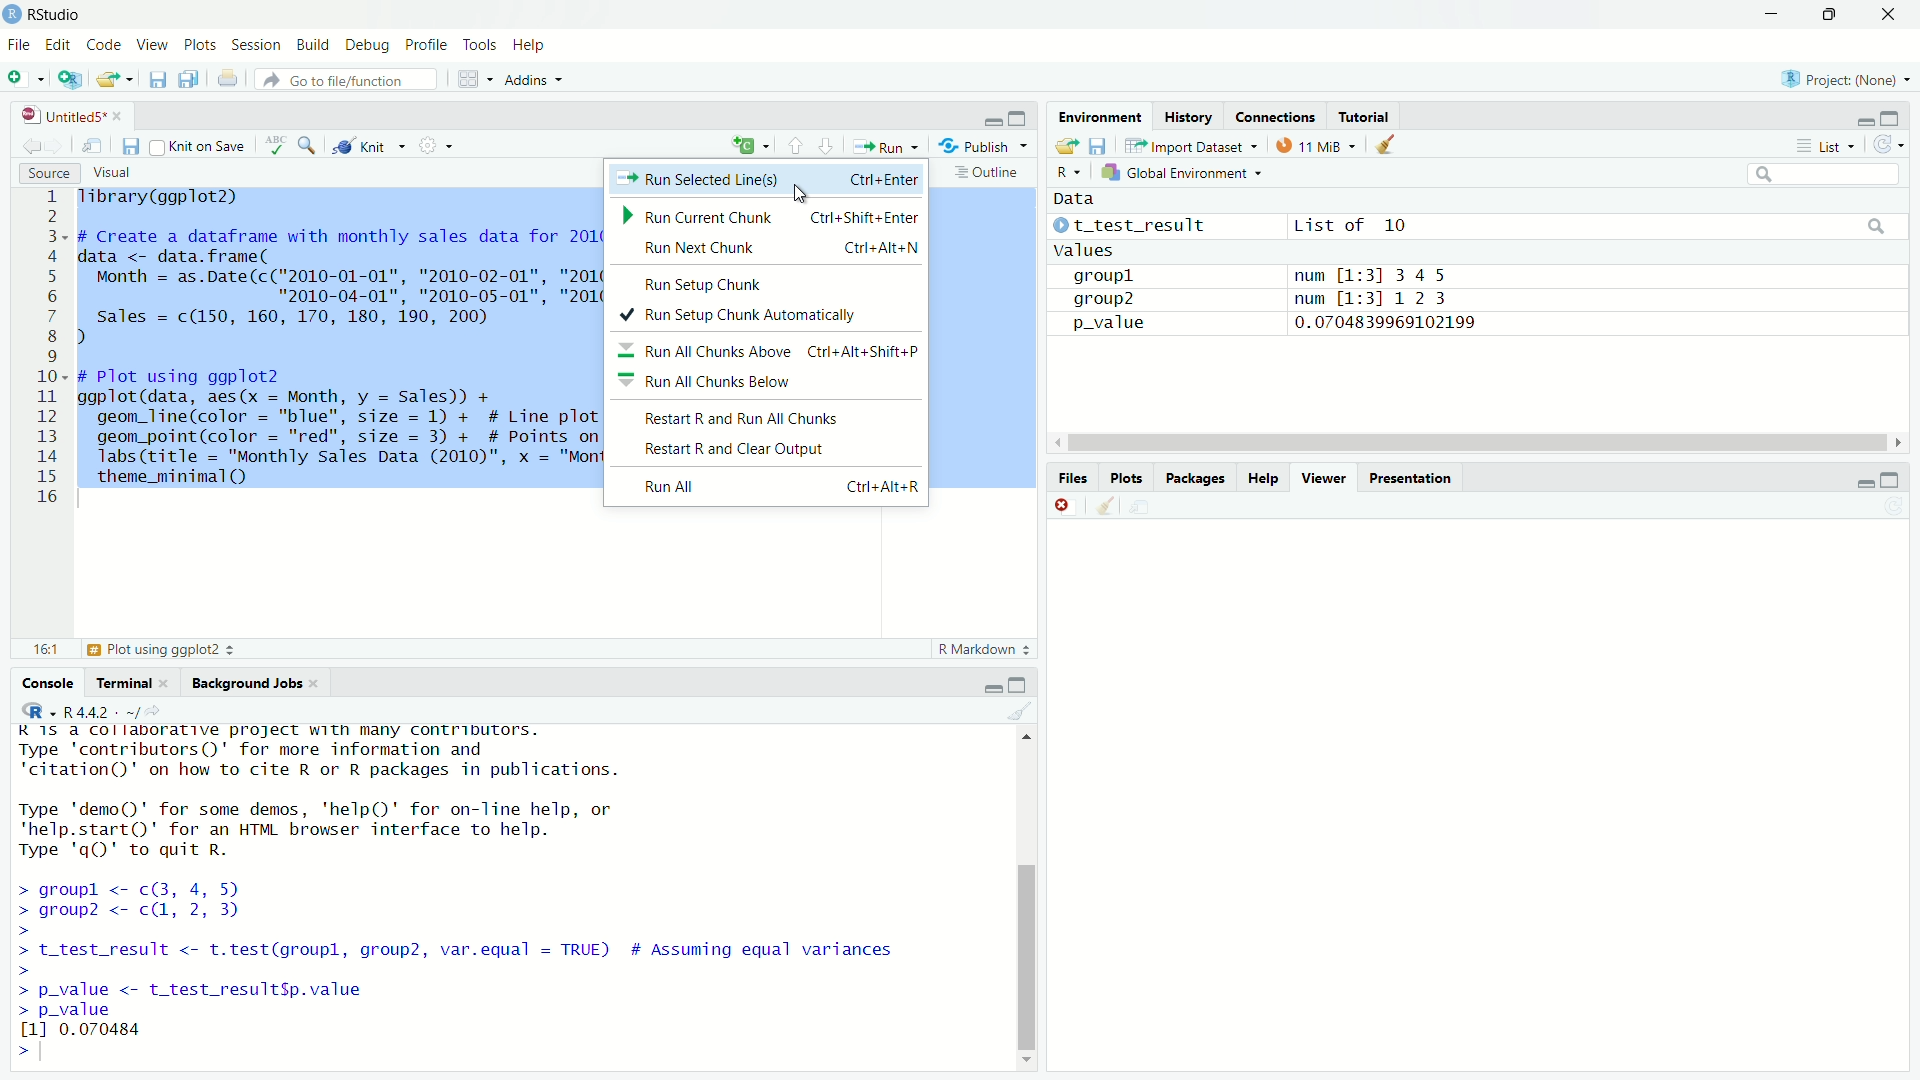 Image resolution: width=1920 pixels, height=1080 pixels. I want to click on View, so click(152, 42).